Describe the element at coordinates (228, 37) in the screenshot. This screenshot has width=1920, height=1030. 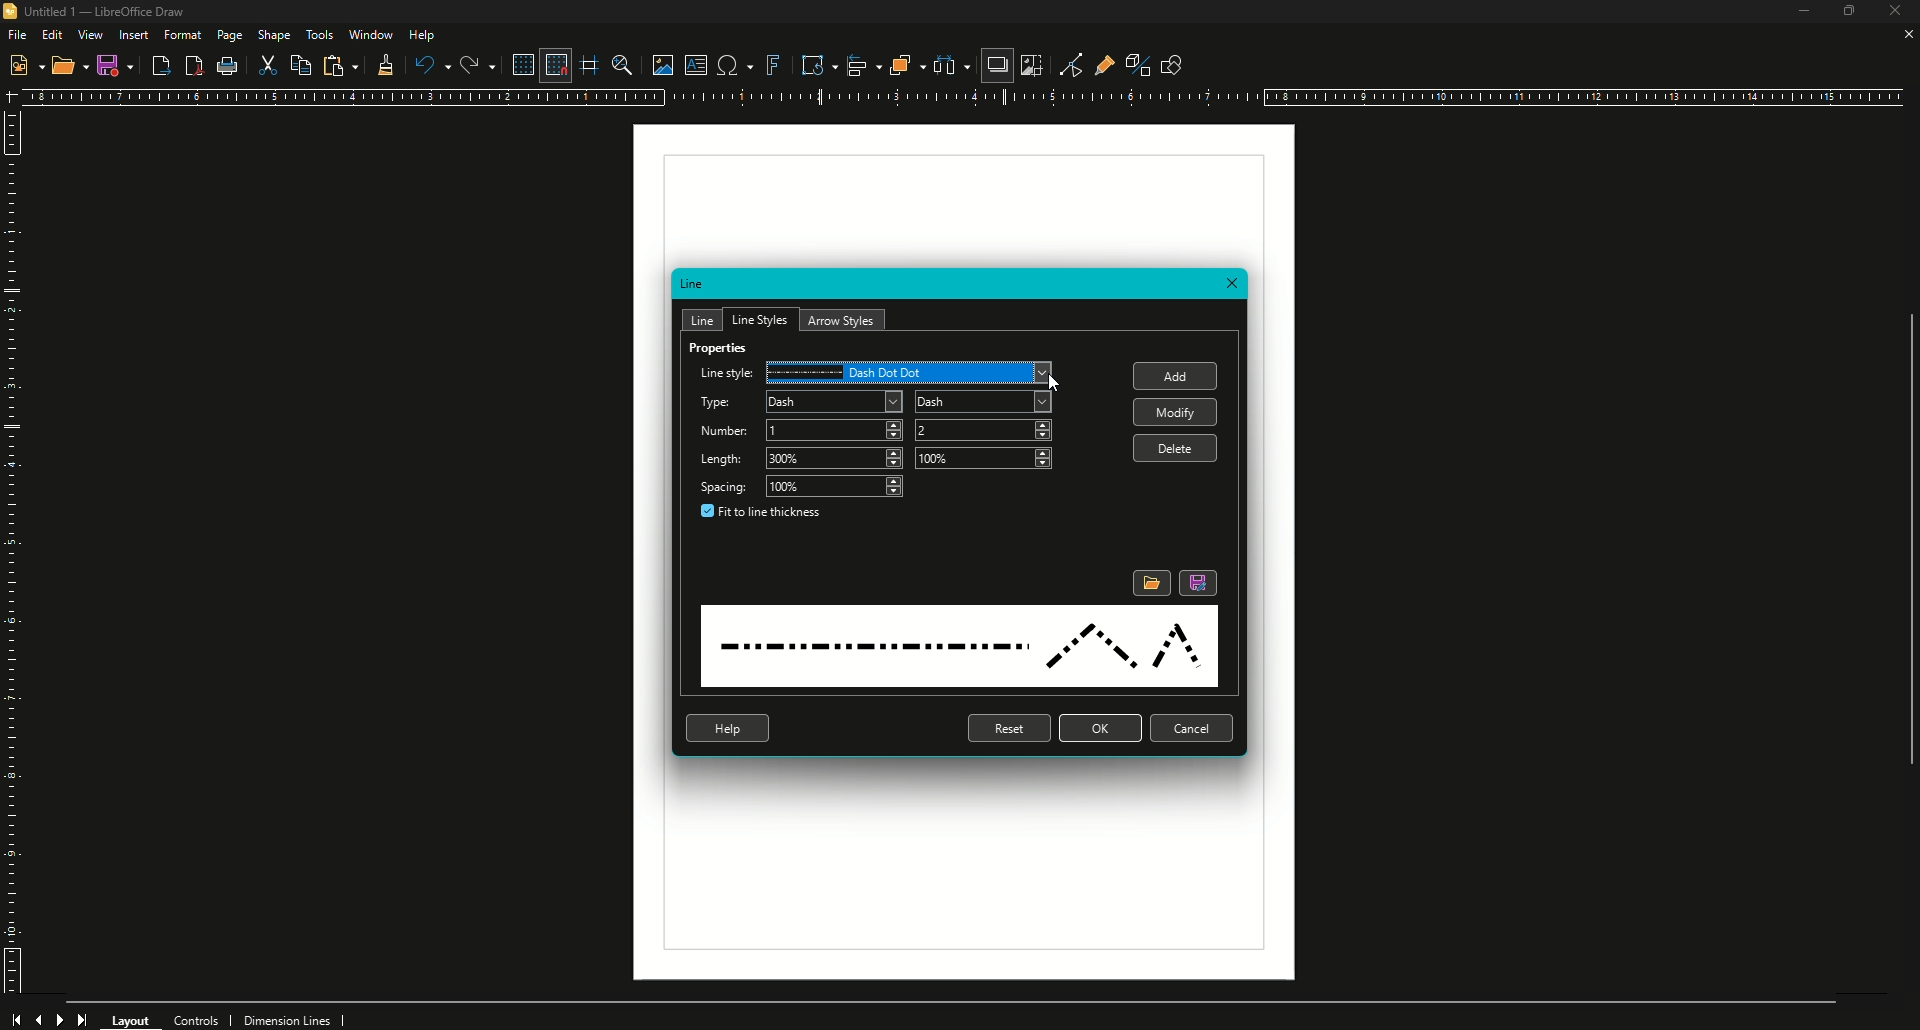
I see `Page` at that location.